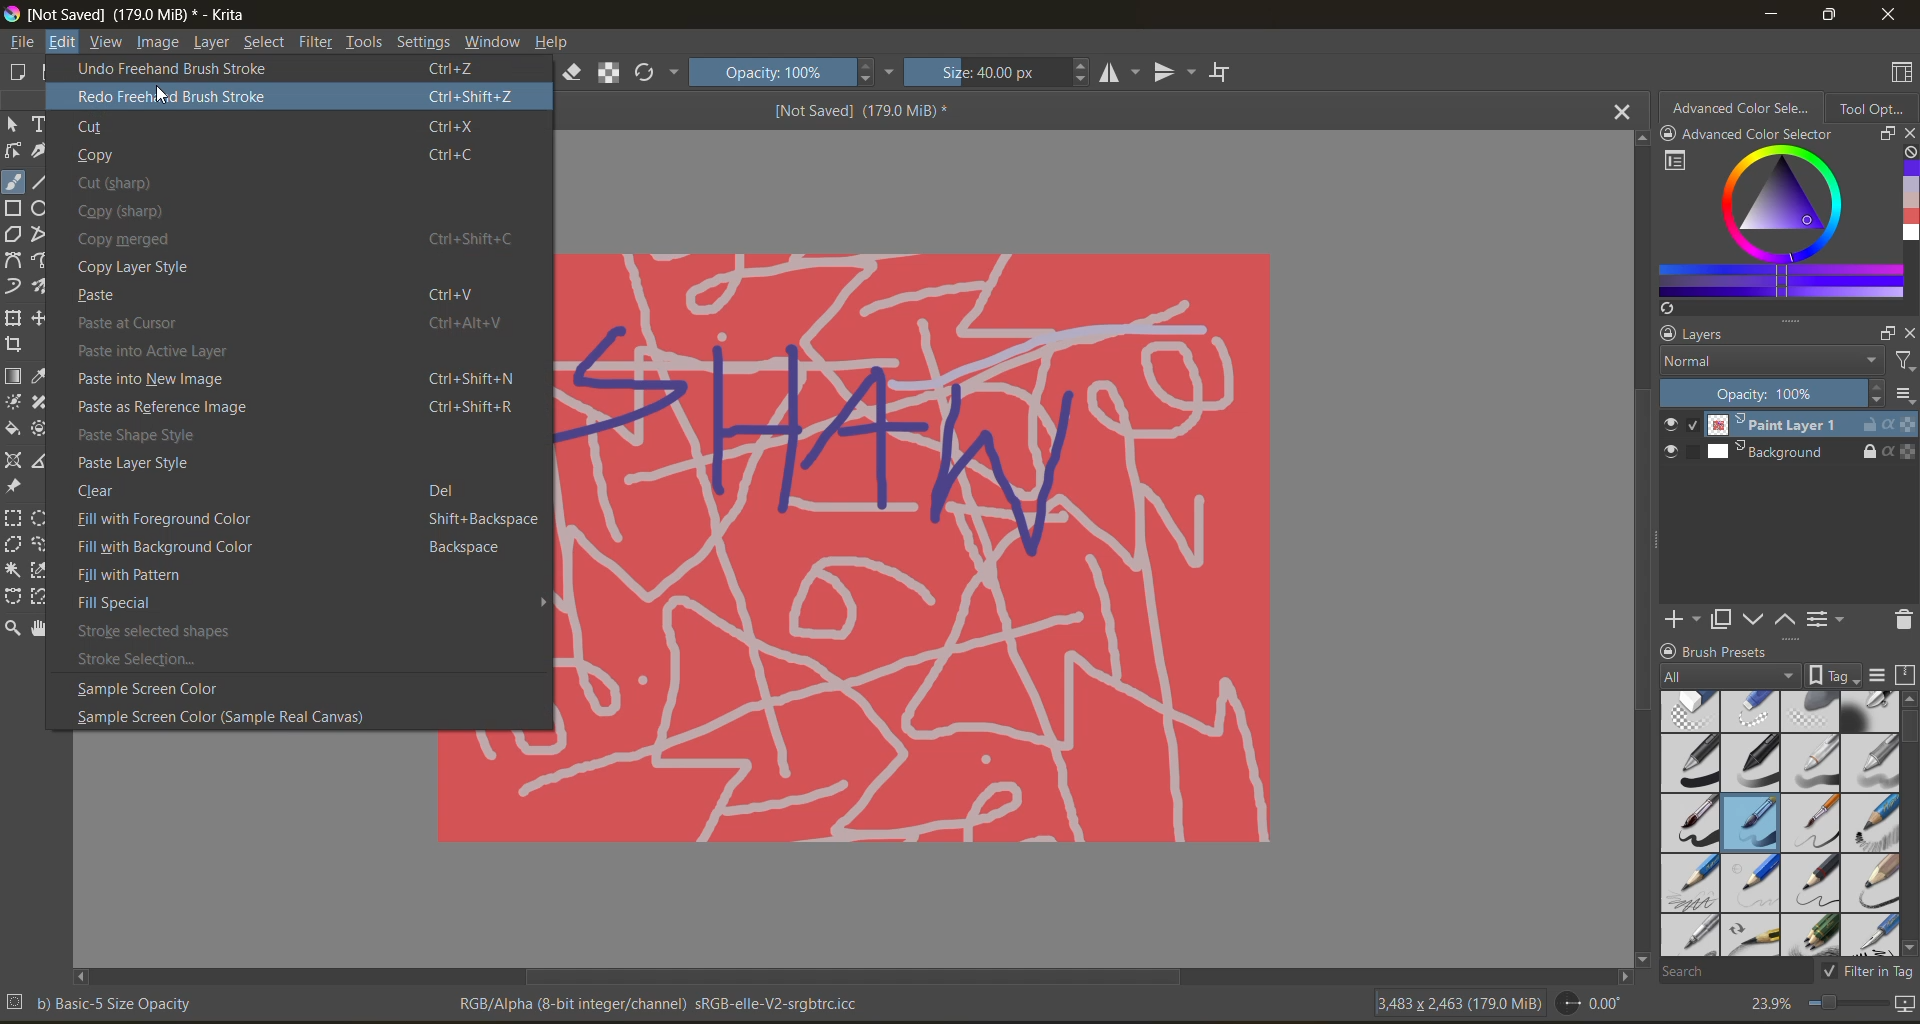 The height and width of the screenshot is (1024, 1920). I want to click on paste into active layer, so click(251, 350).